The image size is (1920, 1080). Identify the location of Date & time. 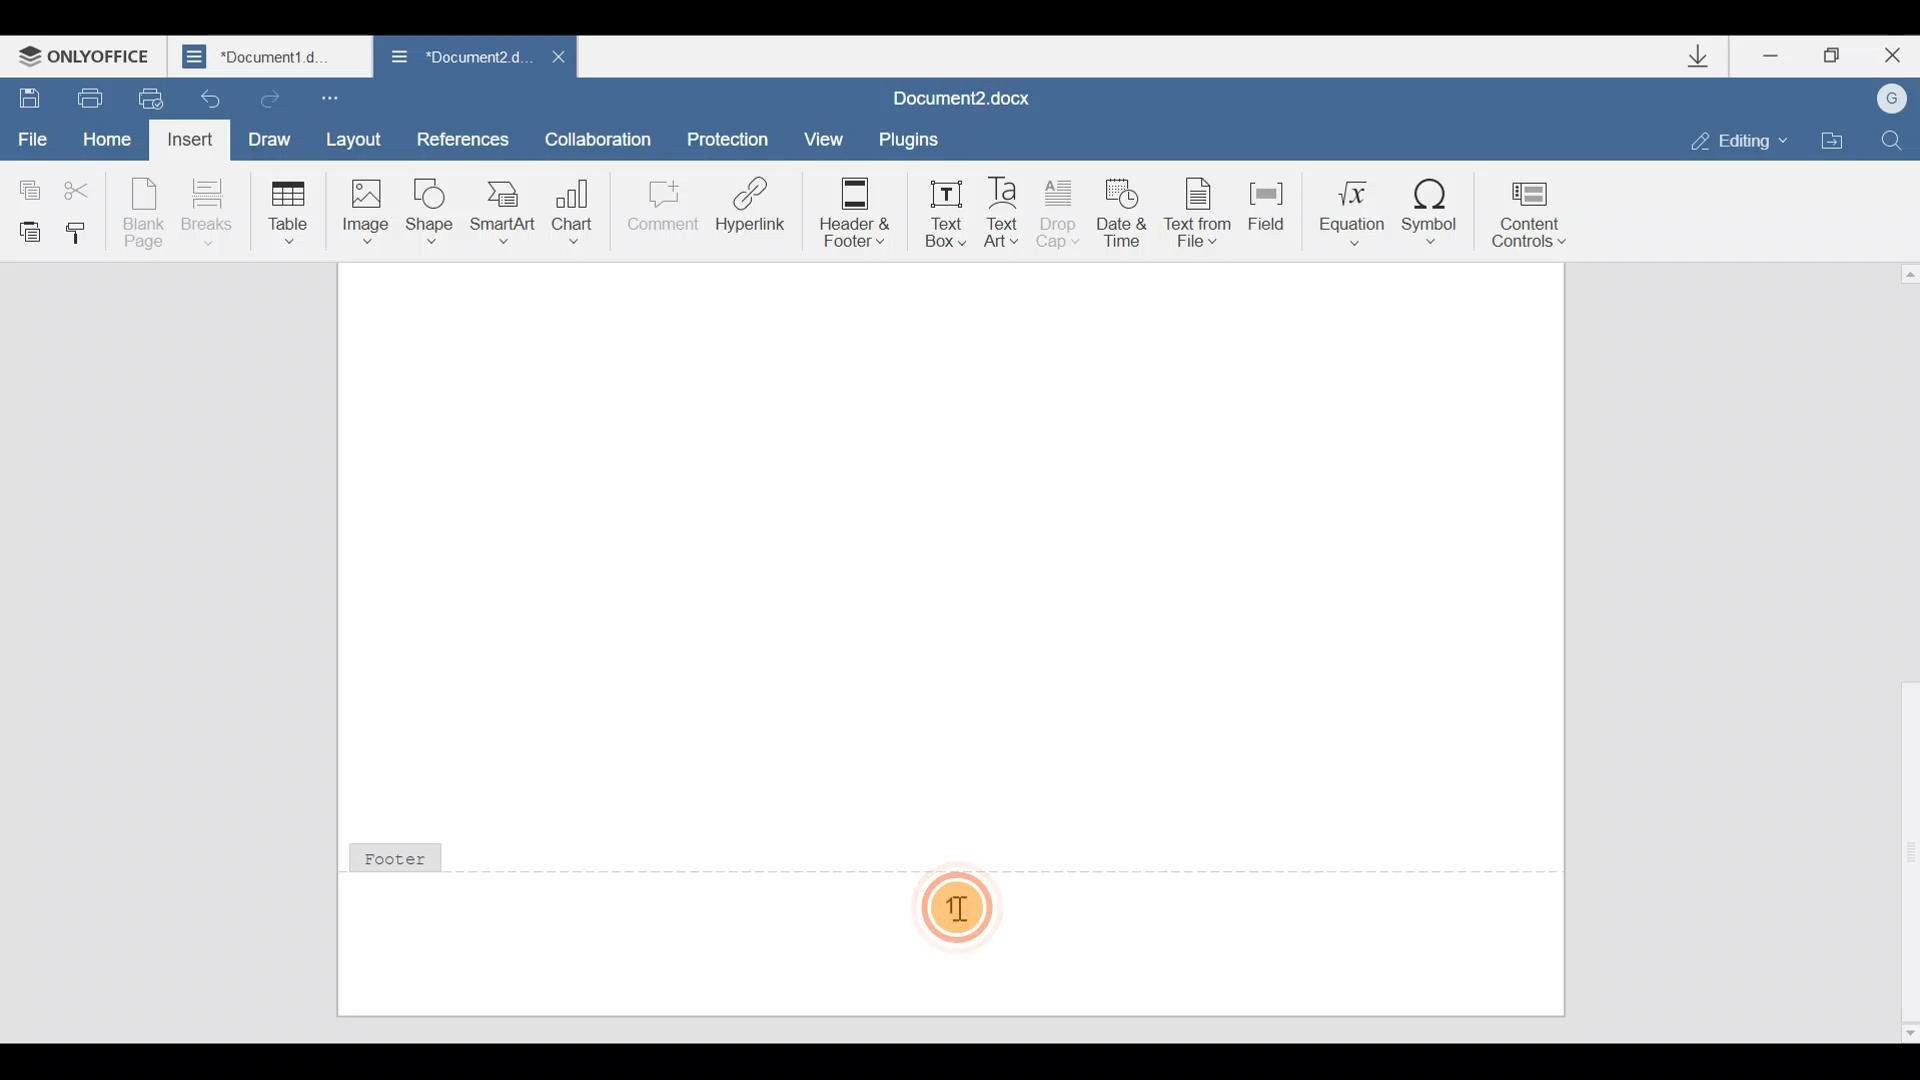
(1122, 209).